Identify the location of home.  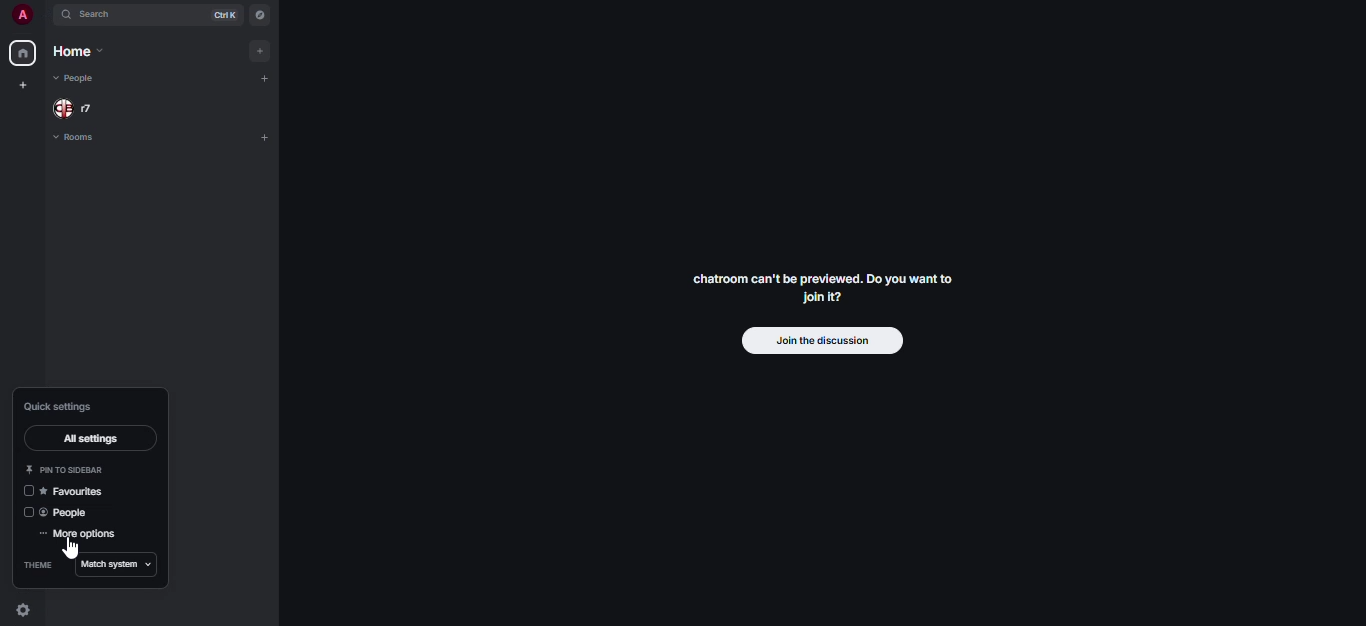
(23, 51).